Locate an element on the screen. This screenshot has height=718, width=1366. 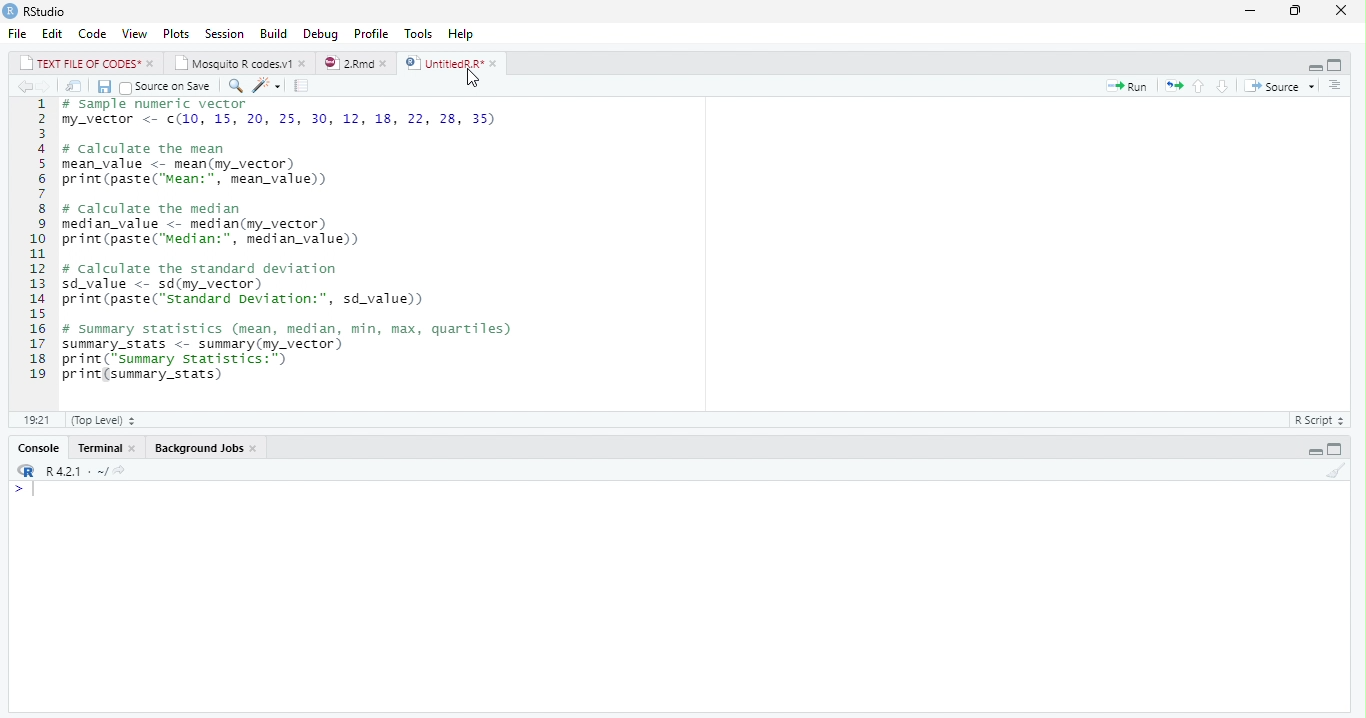
2.Rmd is located at coordinates (348, 63).